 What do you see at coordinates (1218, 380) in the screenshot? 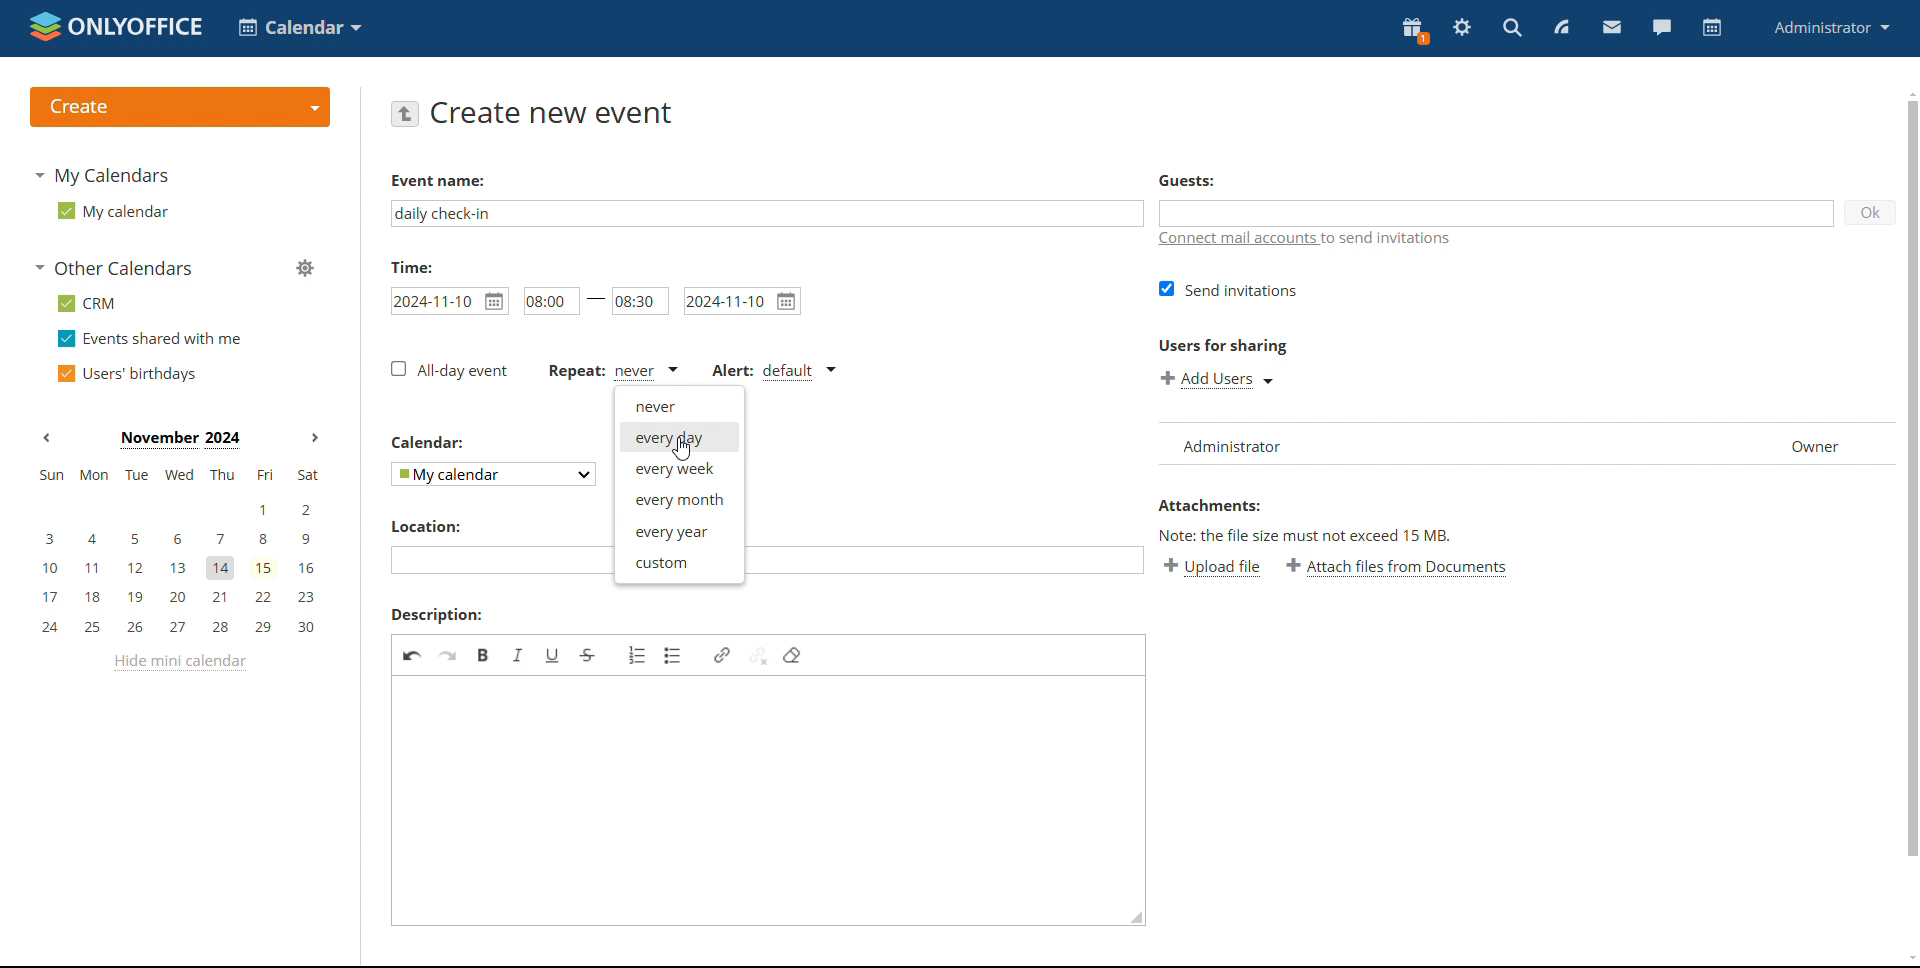
I see `add users` at bounding box center [1218, 380].